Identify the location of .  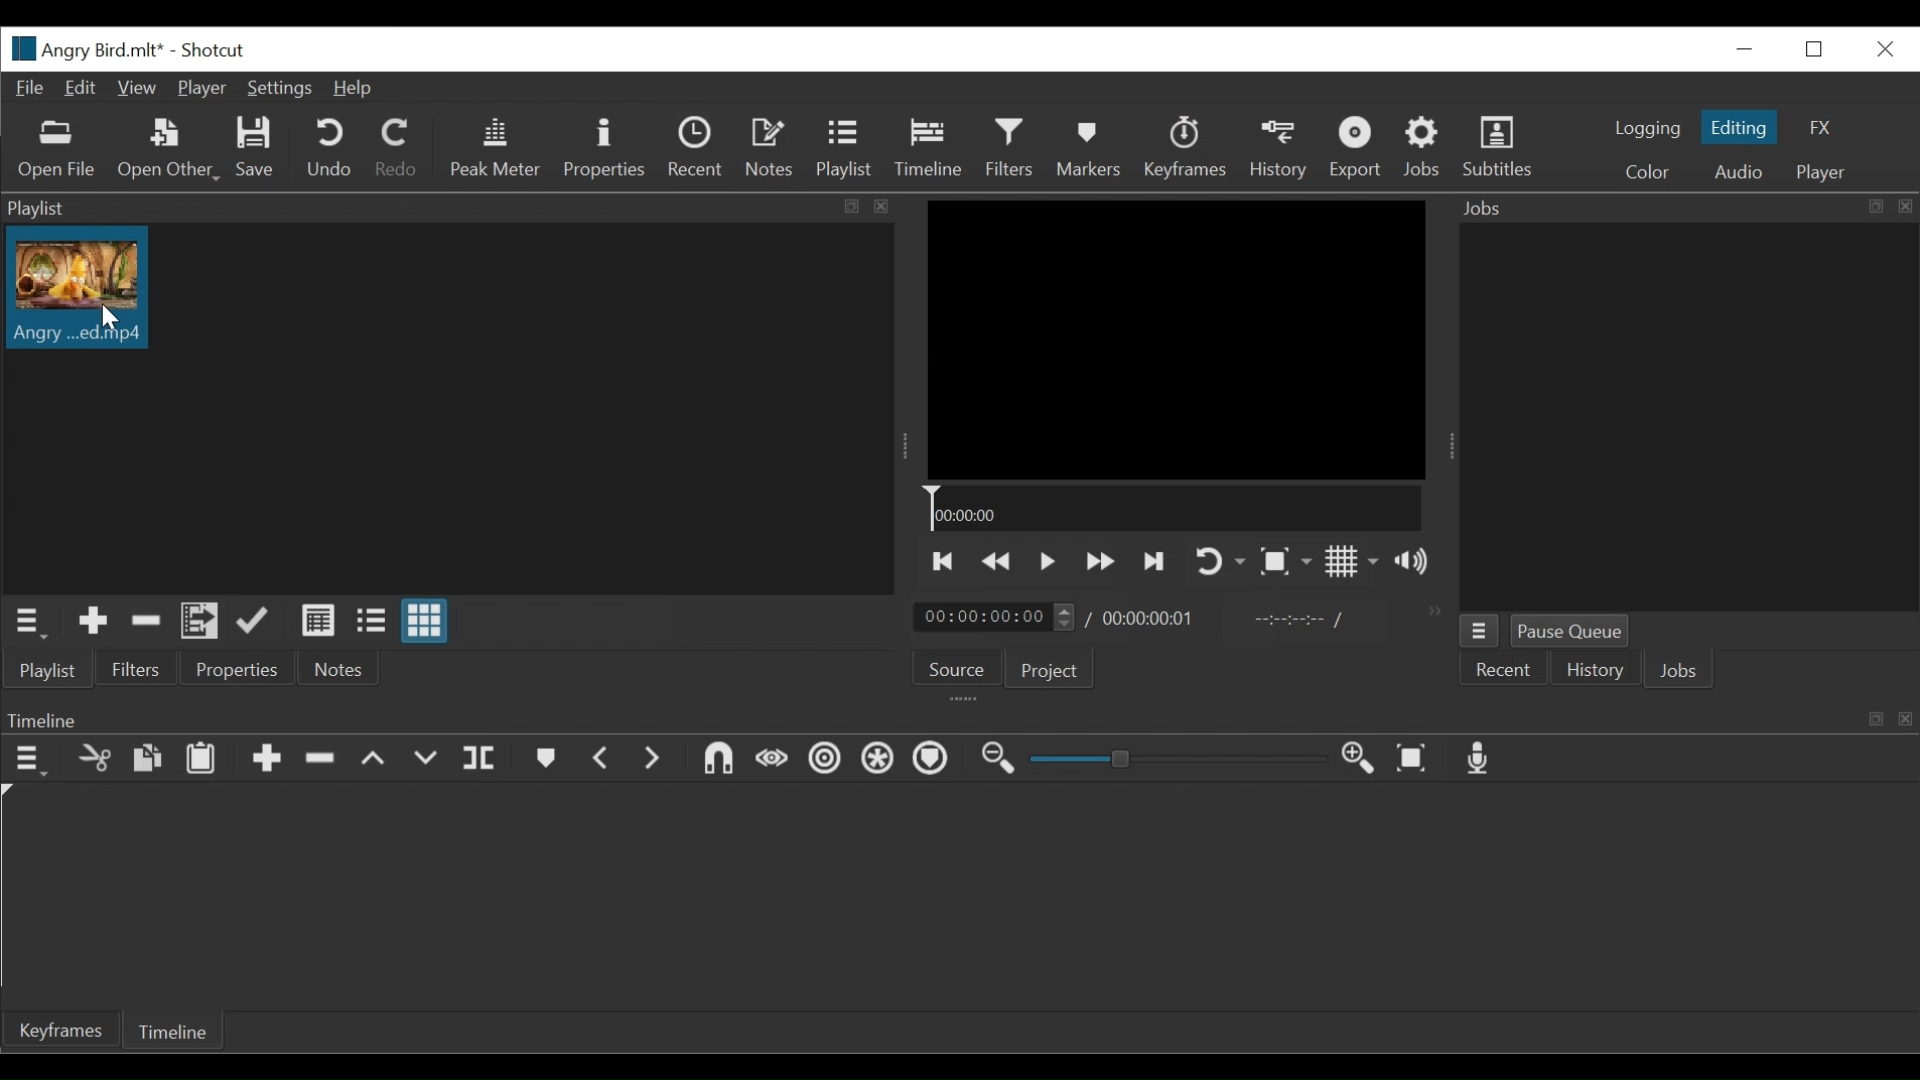
(1888, 51).